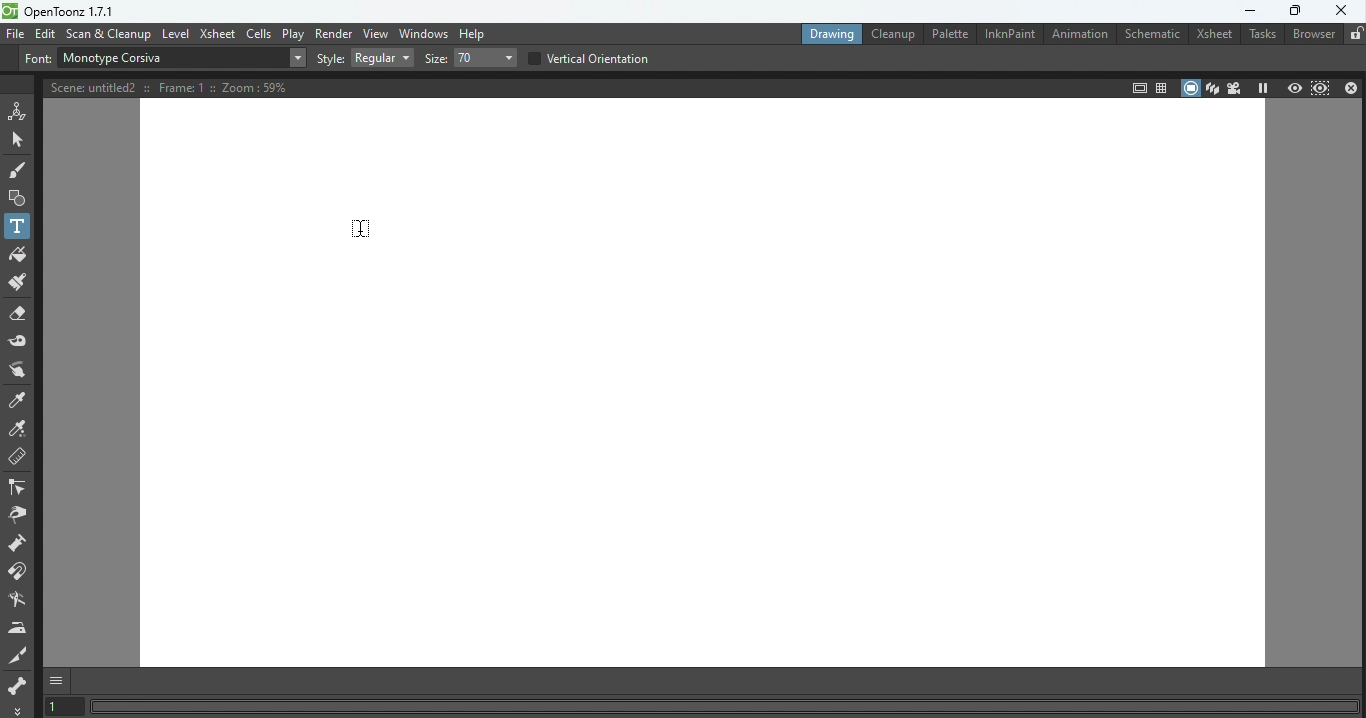  What do you see at coordinates (1263, 35) in the screenshot?
I see `Tasks` at bounding box center [1263, 35].